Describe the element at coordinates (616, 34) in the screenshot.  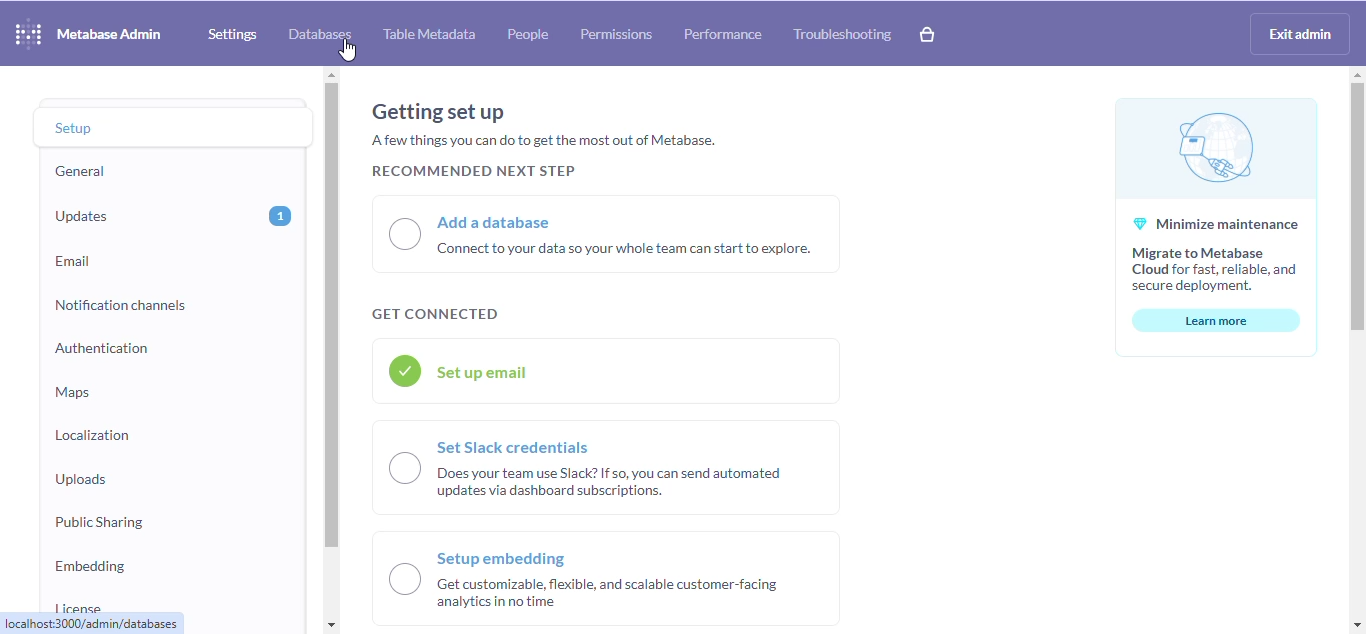
I see `permissions` at that location.